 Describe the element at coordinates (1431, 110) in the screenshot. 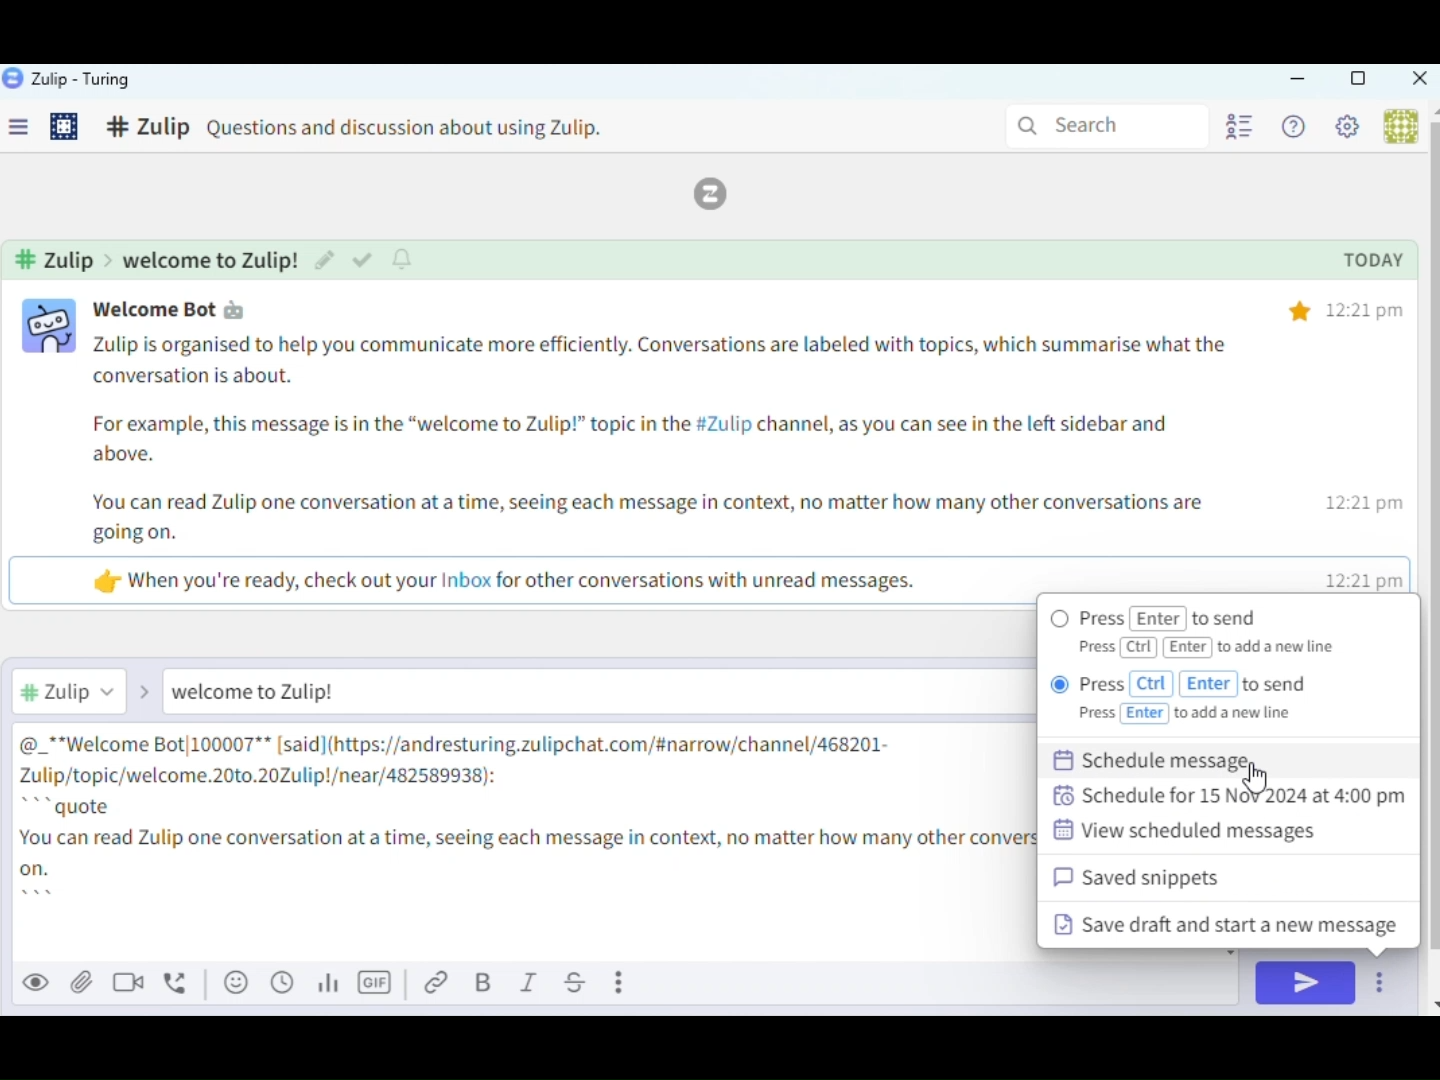

I see `Up` at that location.